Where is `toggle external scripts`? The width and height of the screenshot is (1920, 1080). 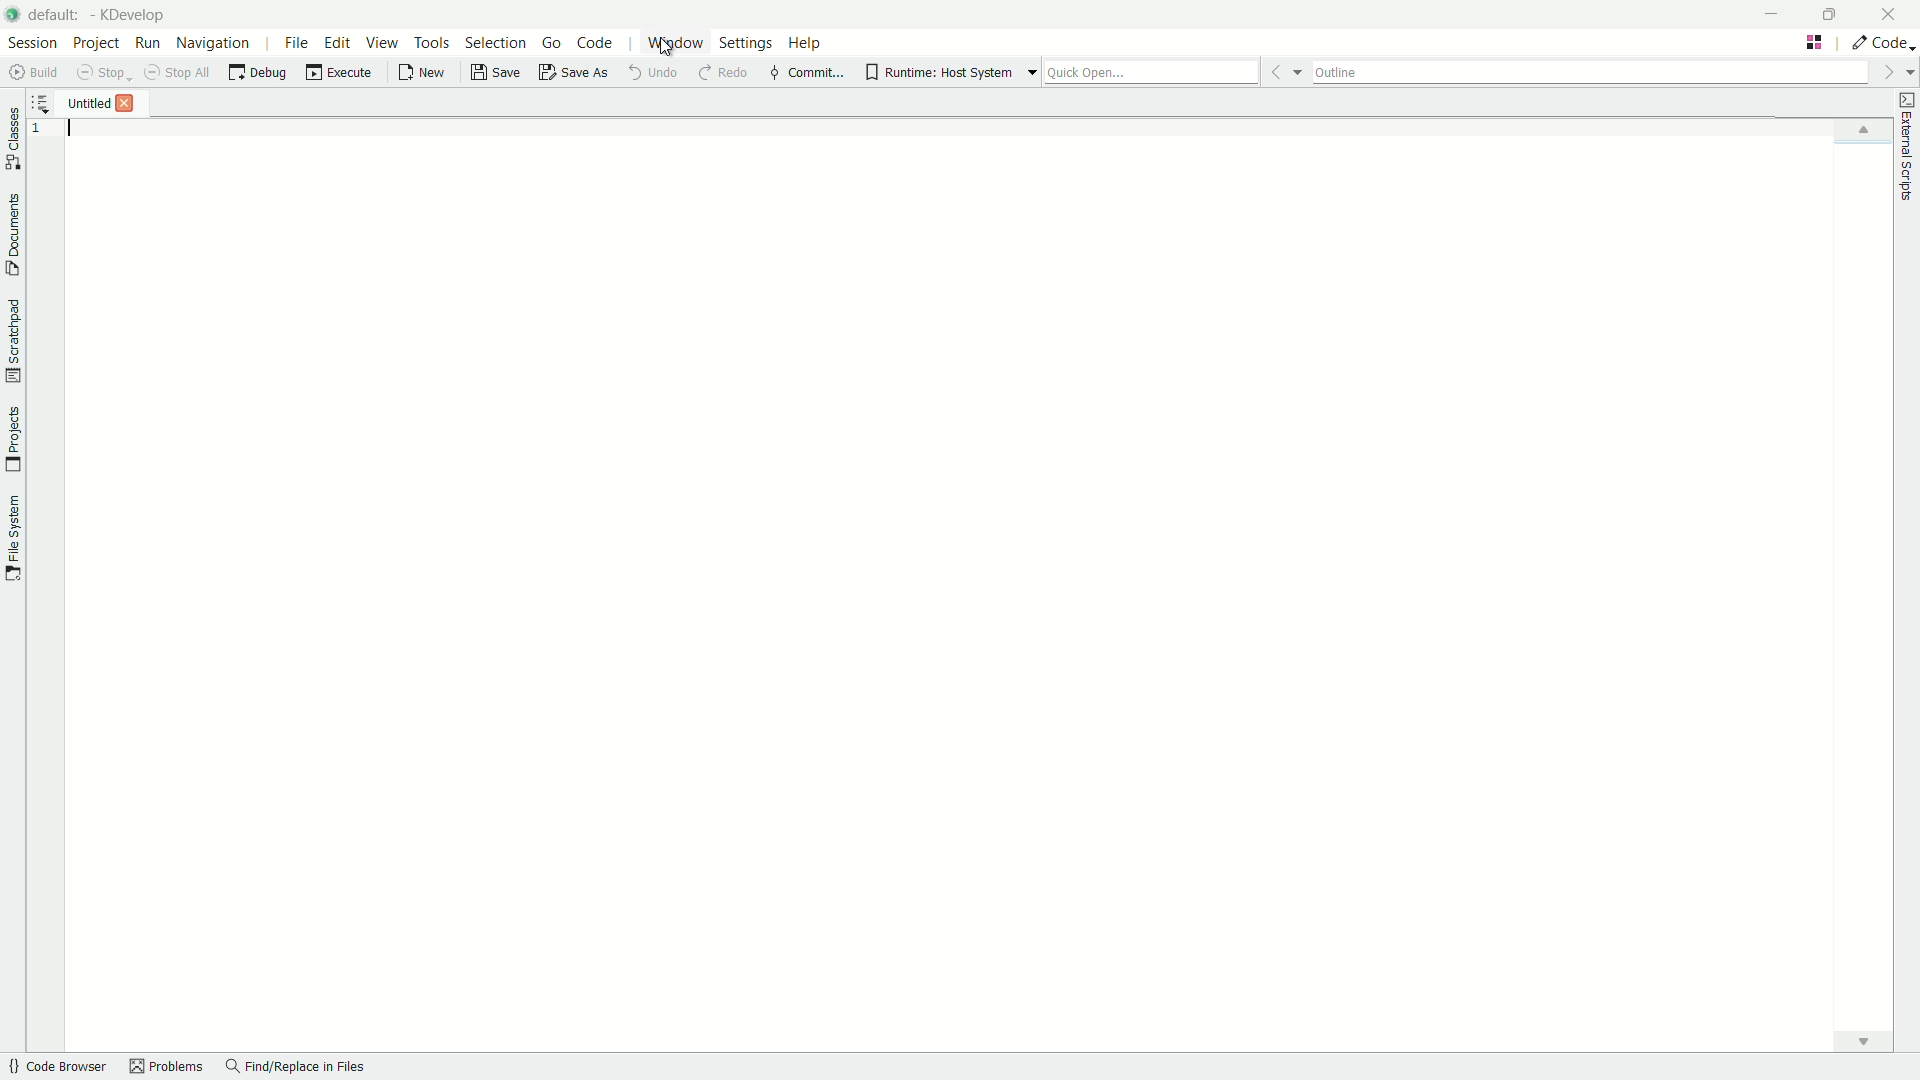 toggle external scripts is located at coordinates (1908, 145).